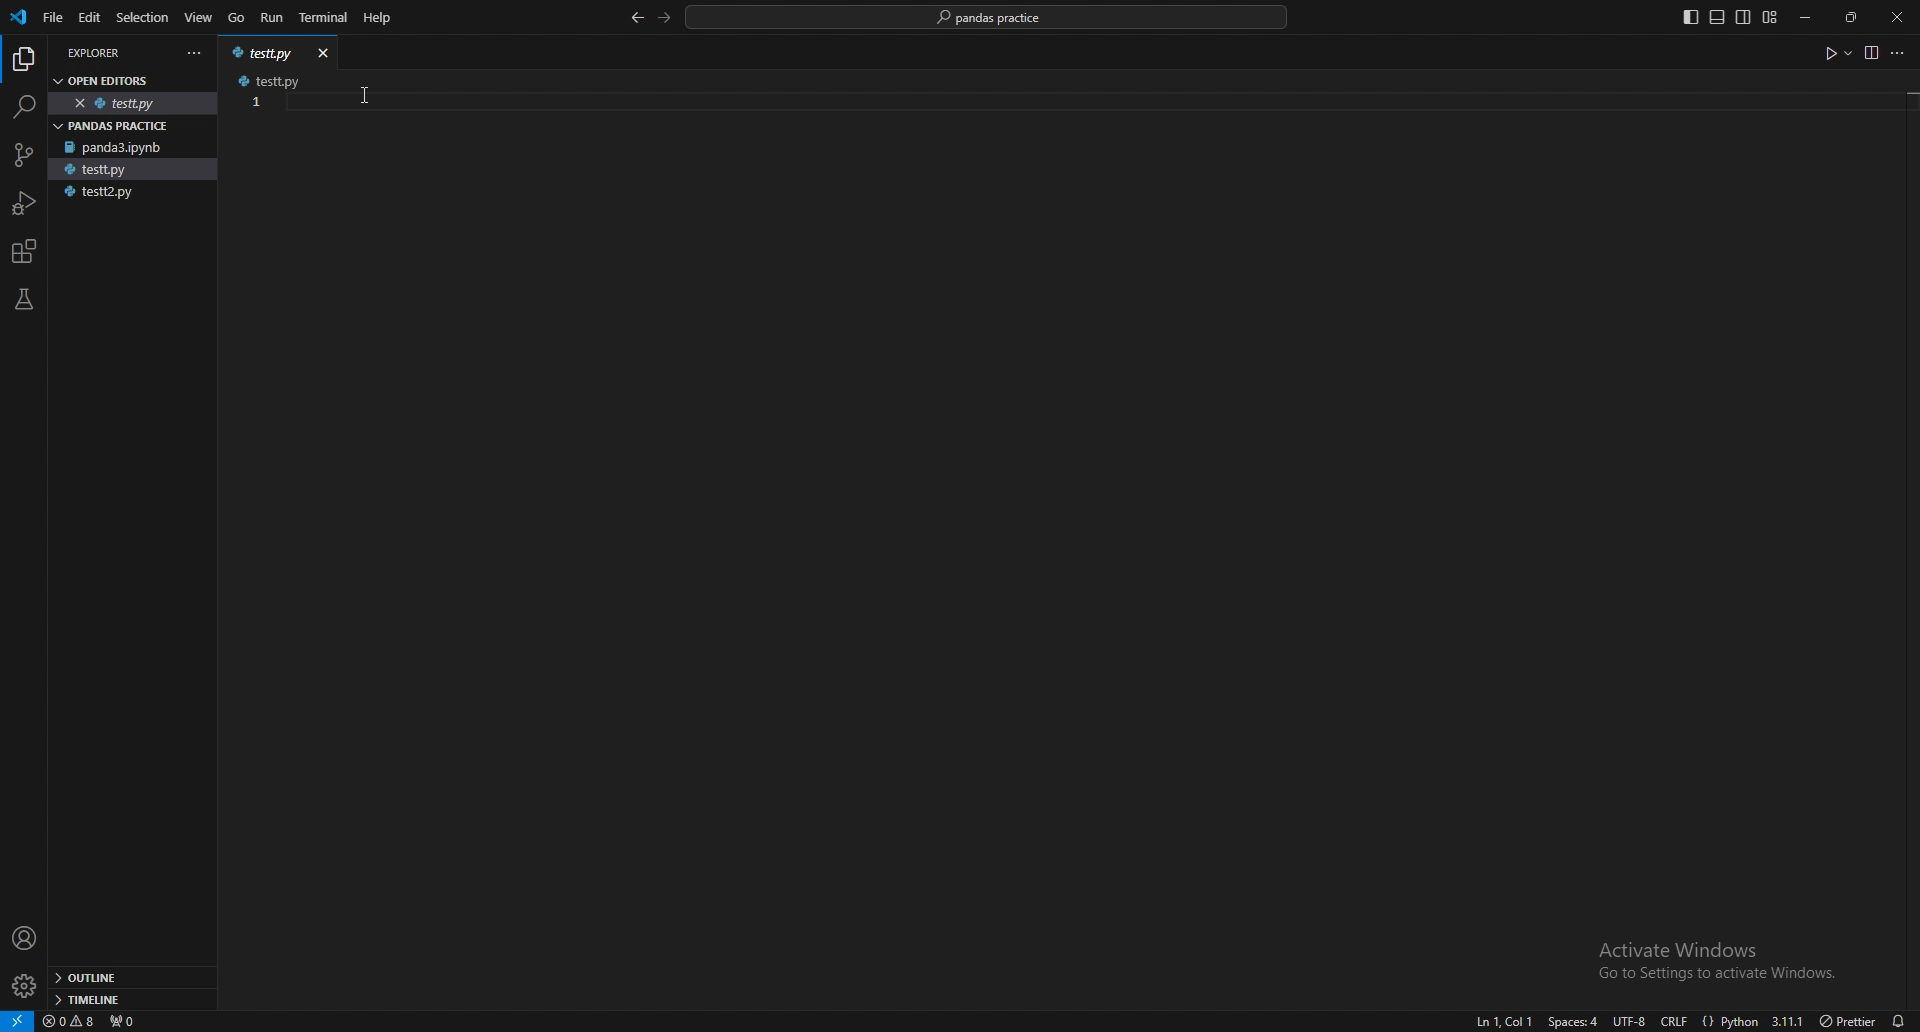 This screenshot has height=1032, width=1920. I want to click on run, so click(274, 18).